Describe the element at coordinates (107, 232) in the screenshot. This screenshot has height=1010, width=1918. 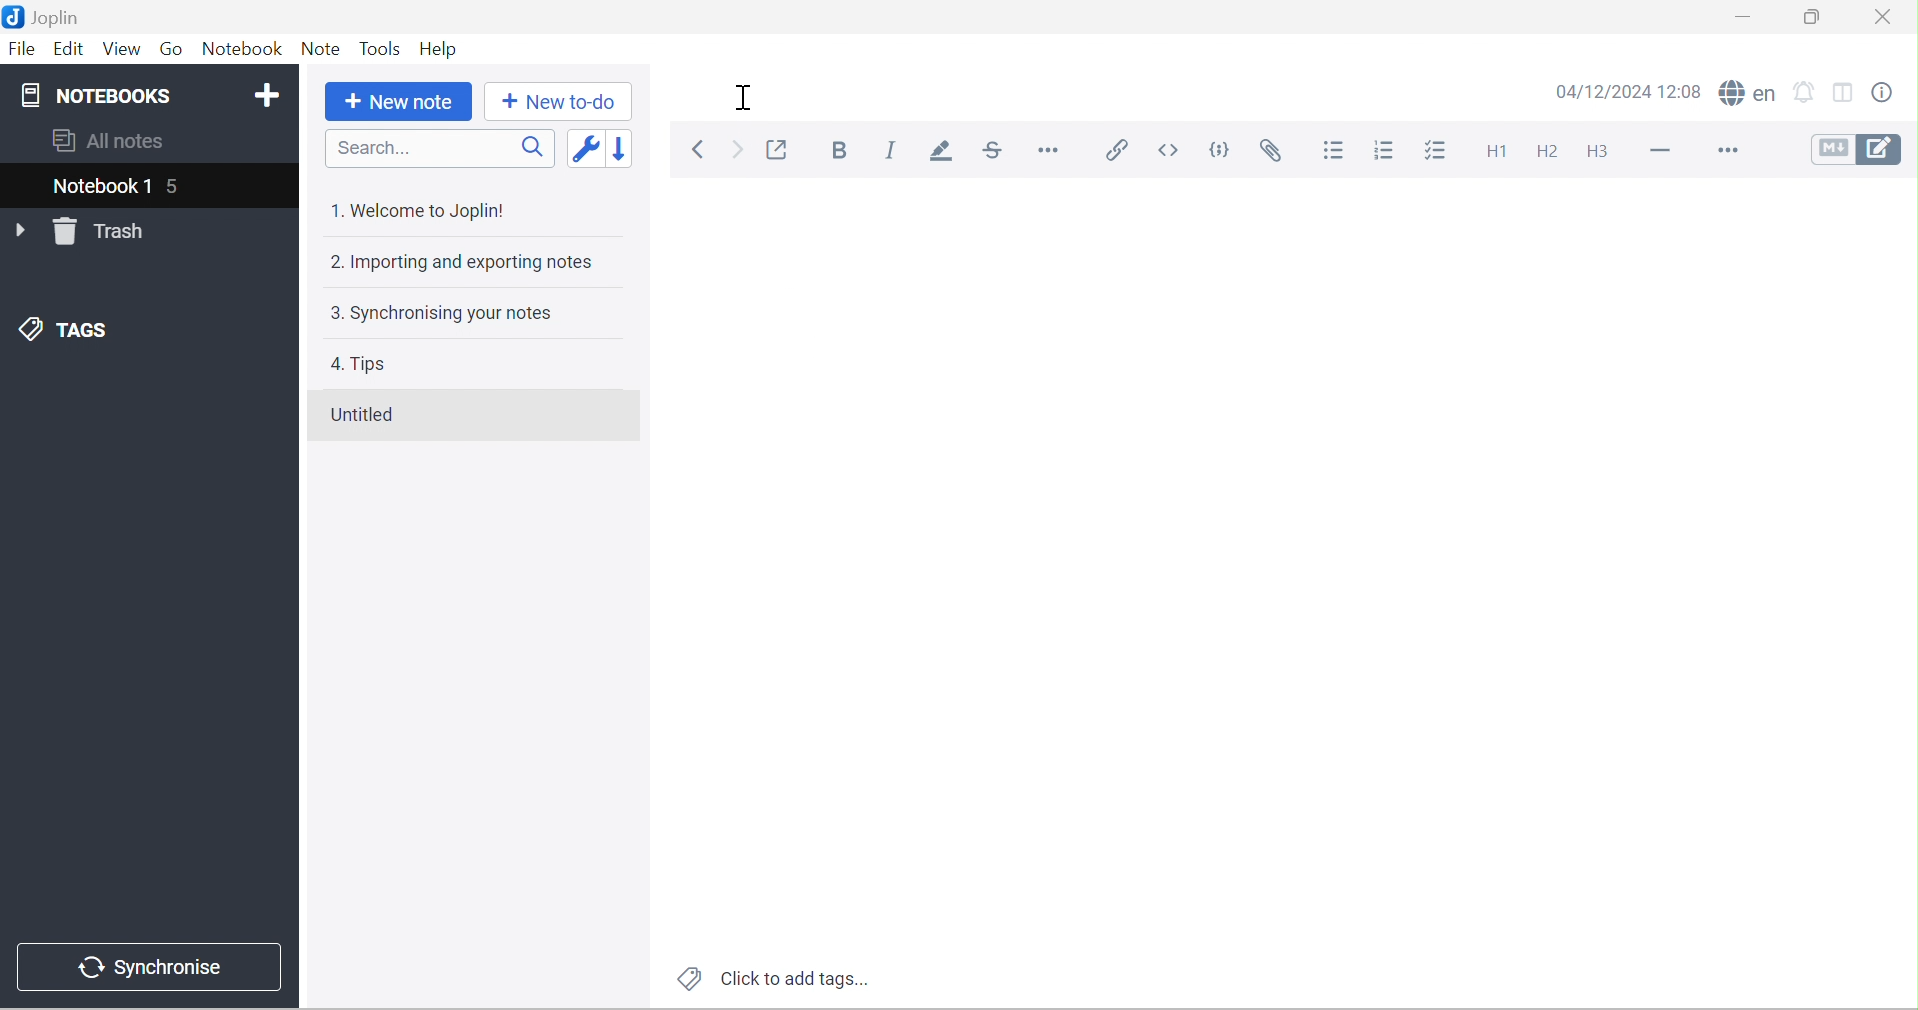
I see `Trash` at that location.